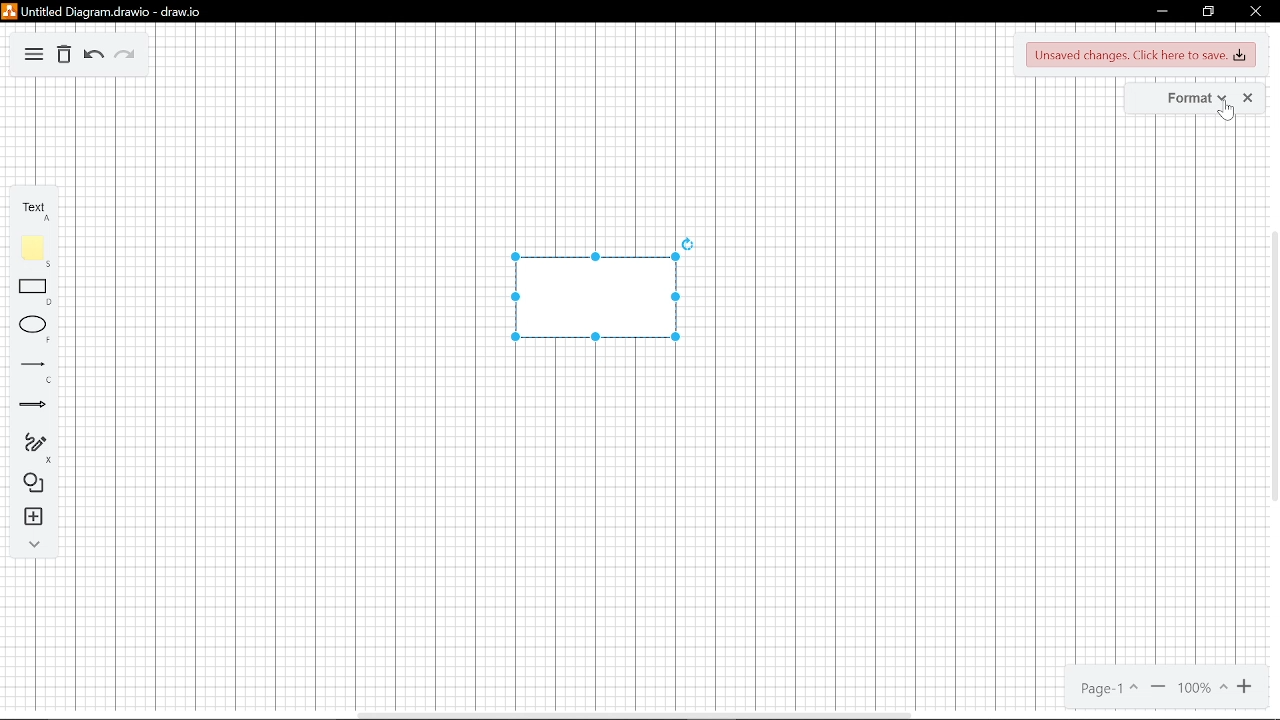 The image size is (1280, 720). What do you see at coordinates (31, 56) in the screenshot?
I see `menu` at bounding box center [31, 56].